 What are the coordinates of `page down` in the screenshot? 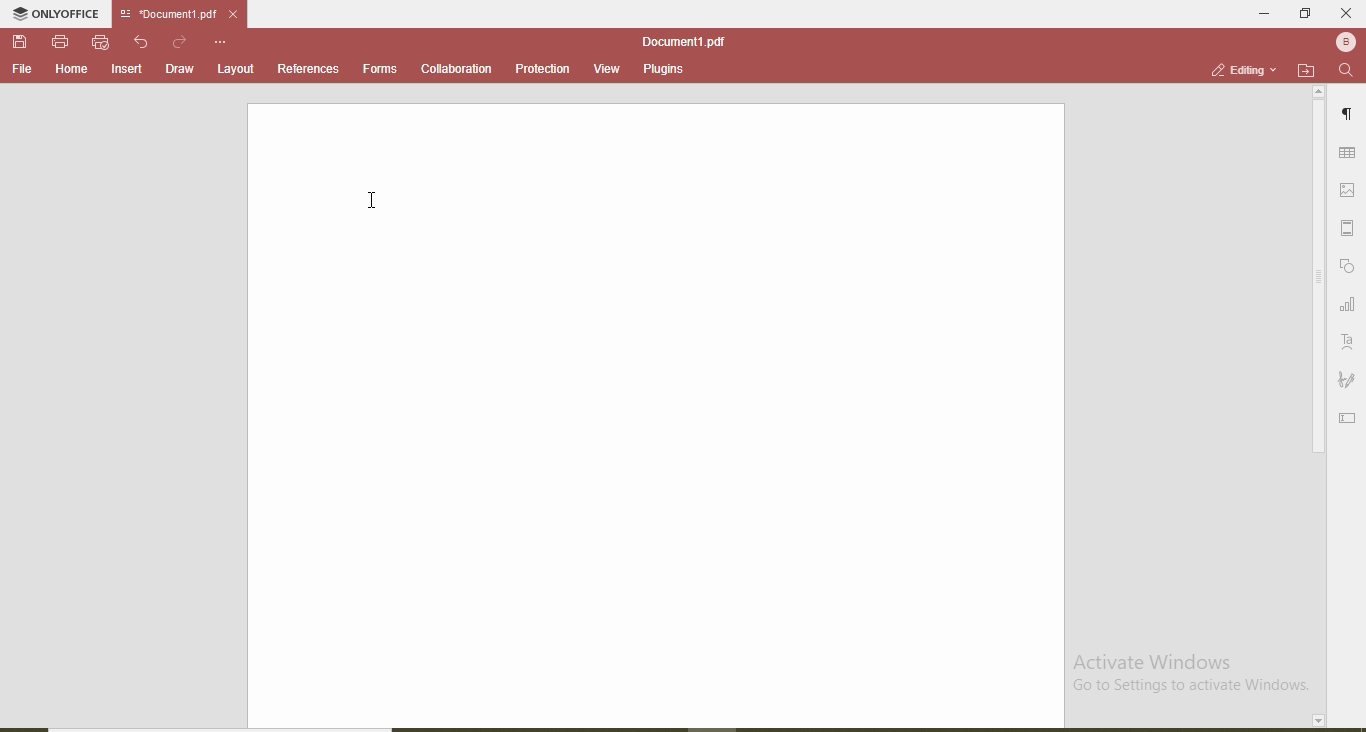 It's located at (1316, 721).